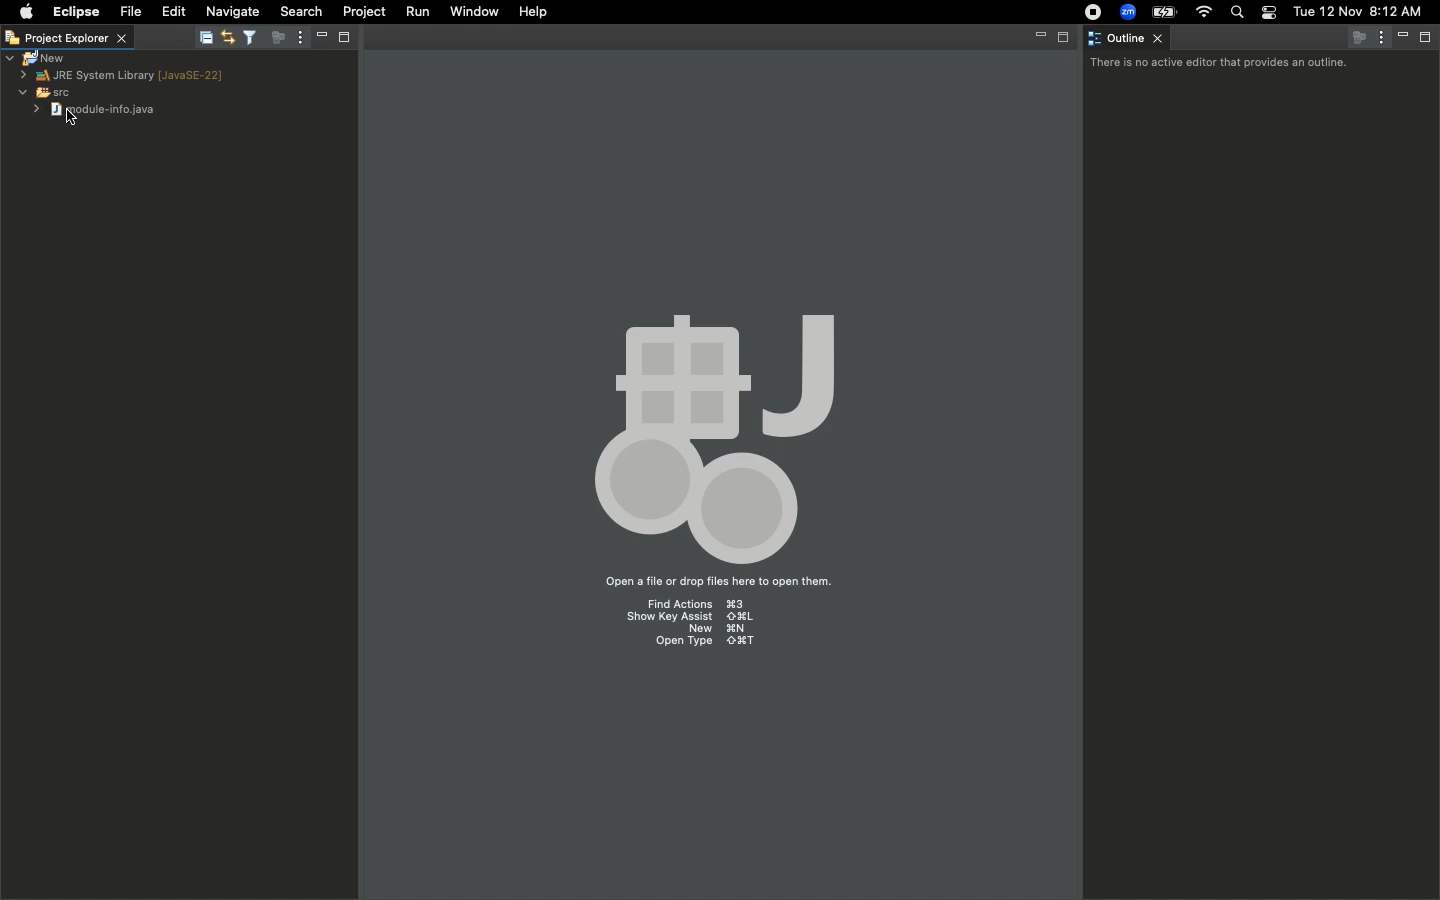  What do you see at coordinates (203, 37) in the screenshot?
I see `Collapse` at bounding box center [203, 37].